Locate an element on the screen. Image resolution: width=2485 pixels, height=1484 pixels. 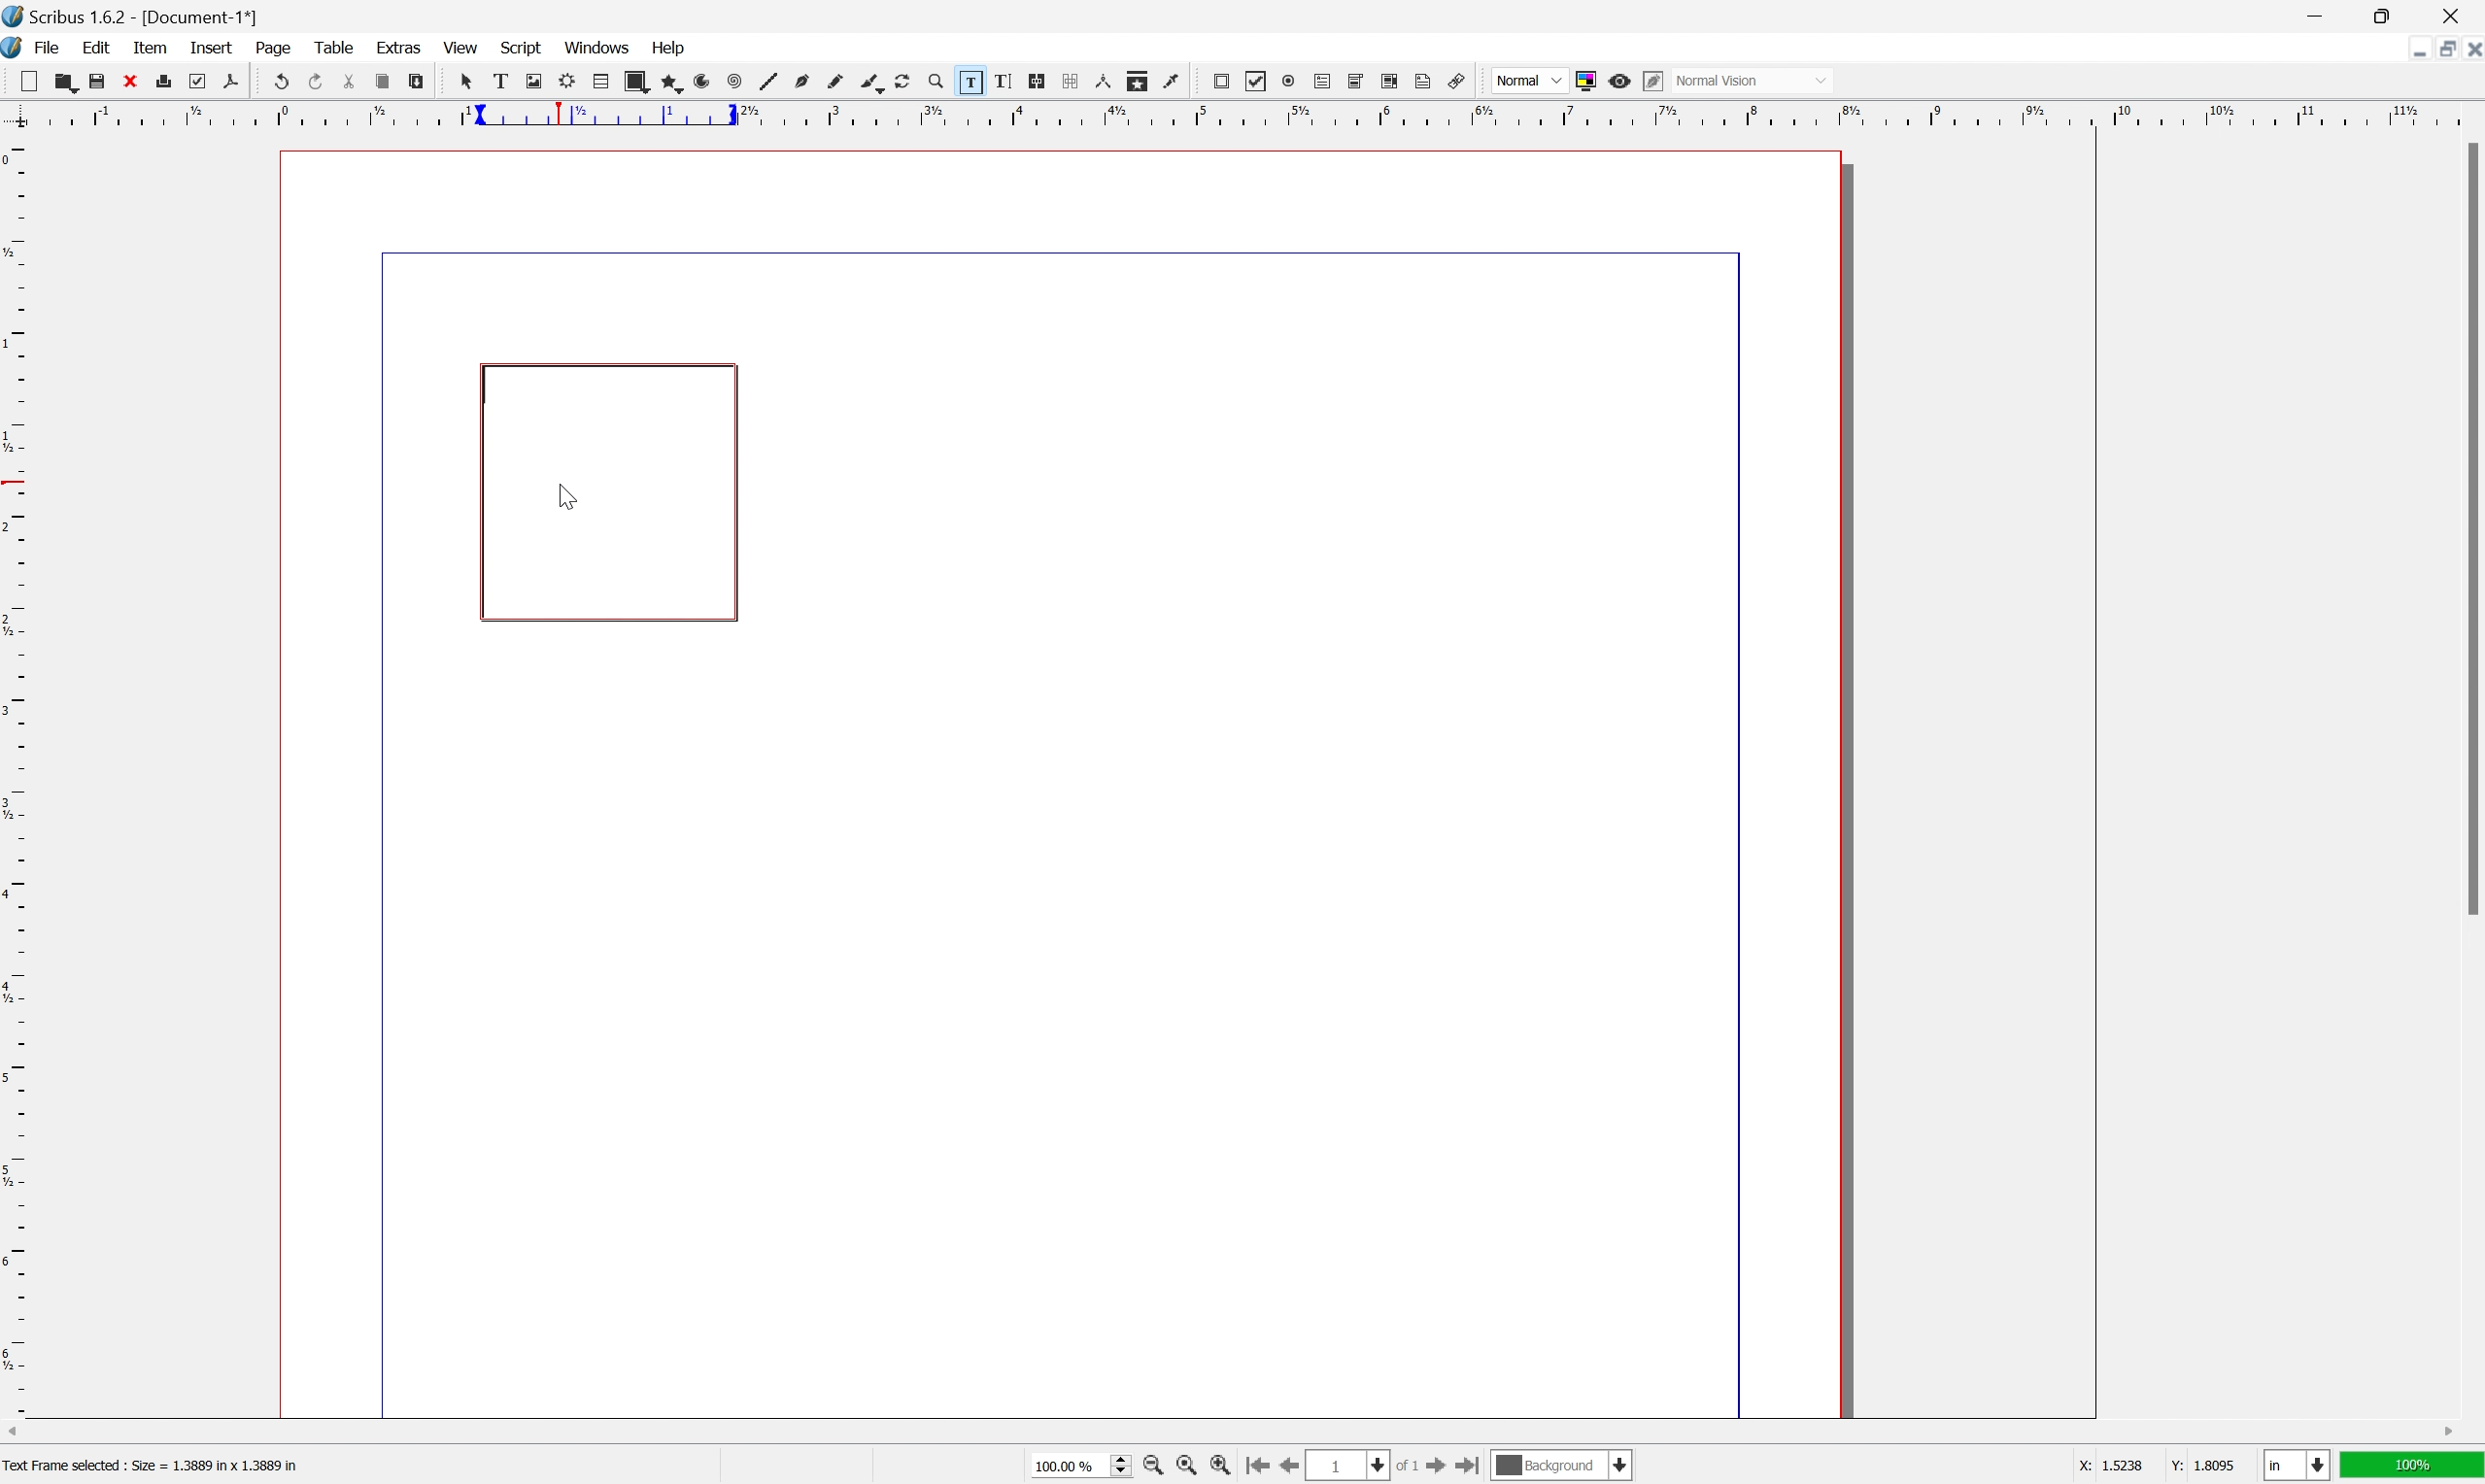
shape is located at coordinates (636, 82).